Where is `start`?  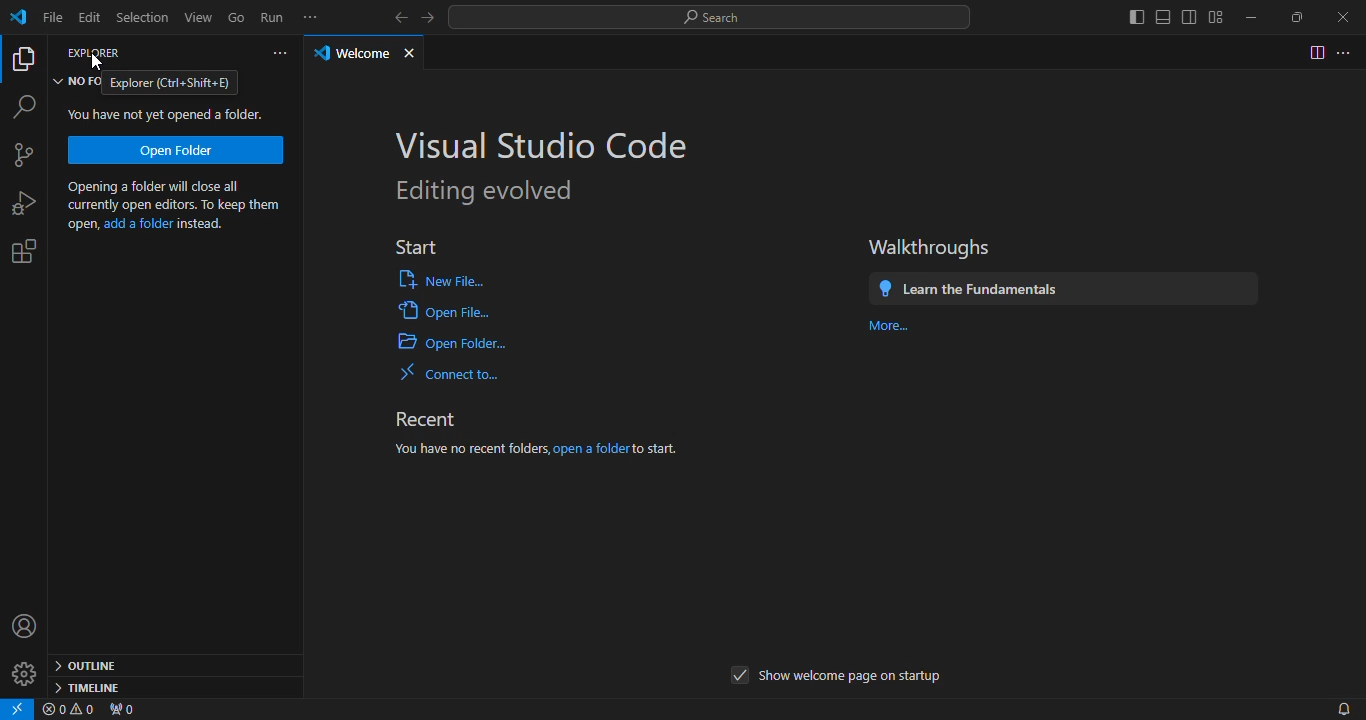
start is located at coordinates (416, 244).